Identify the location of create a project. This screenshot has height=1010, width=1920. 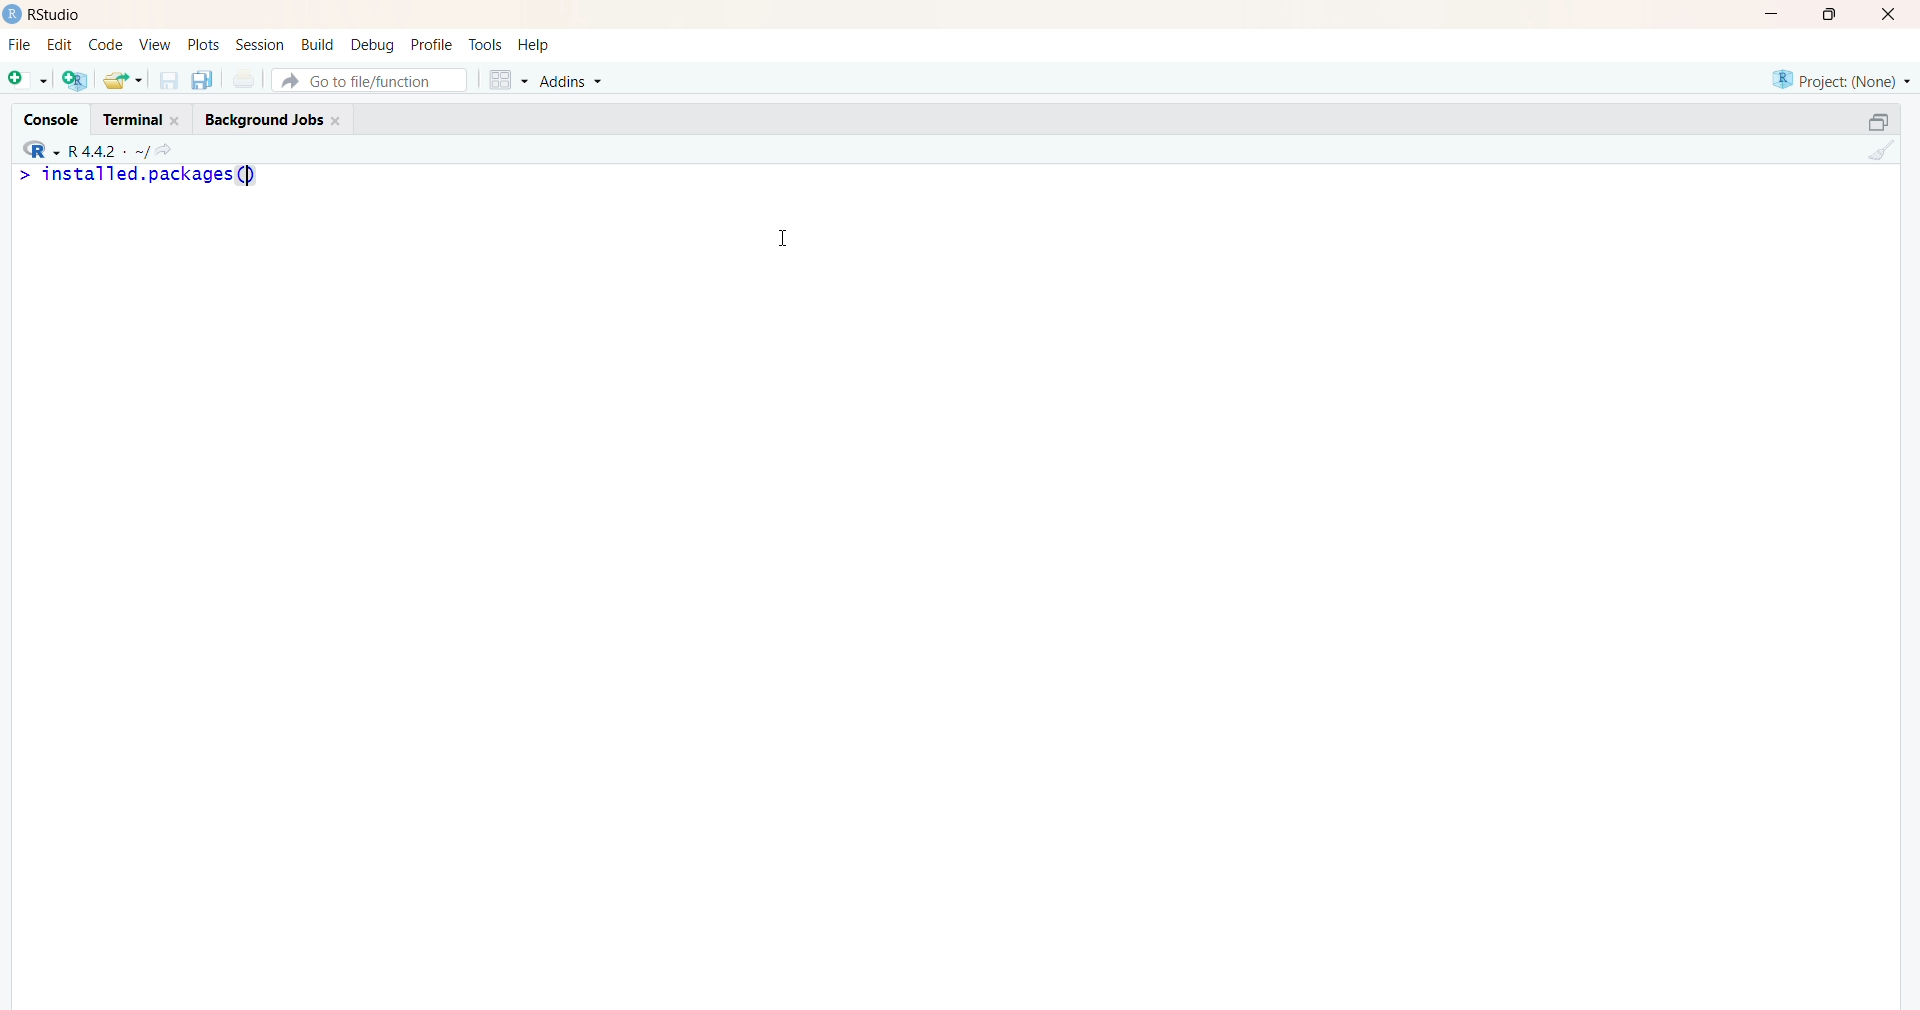
(74, 80).